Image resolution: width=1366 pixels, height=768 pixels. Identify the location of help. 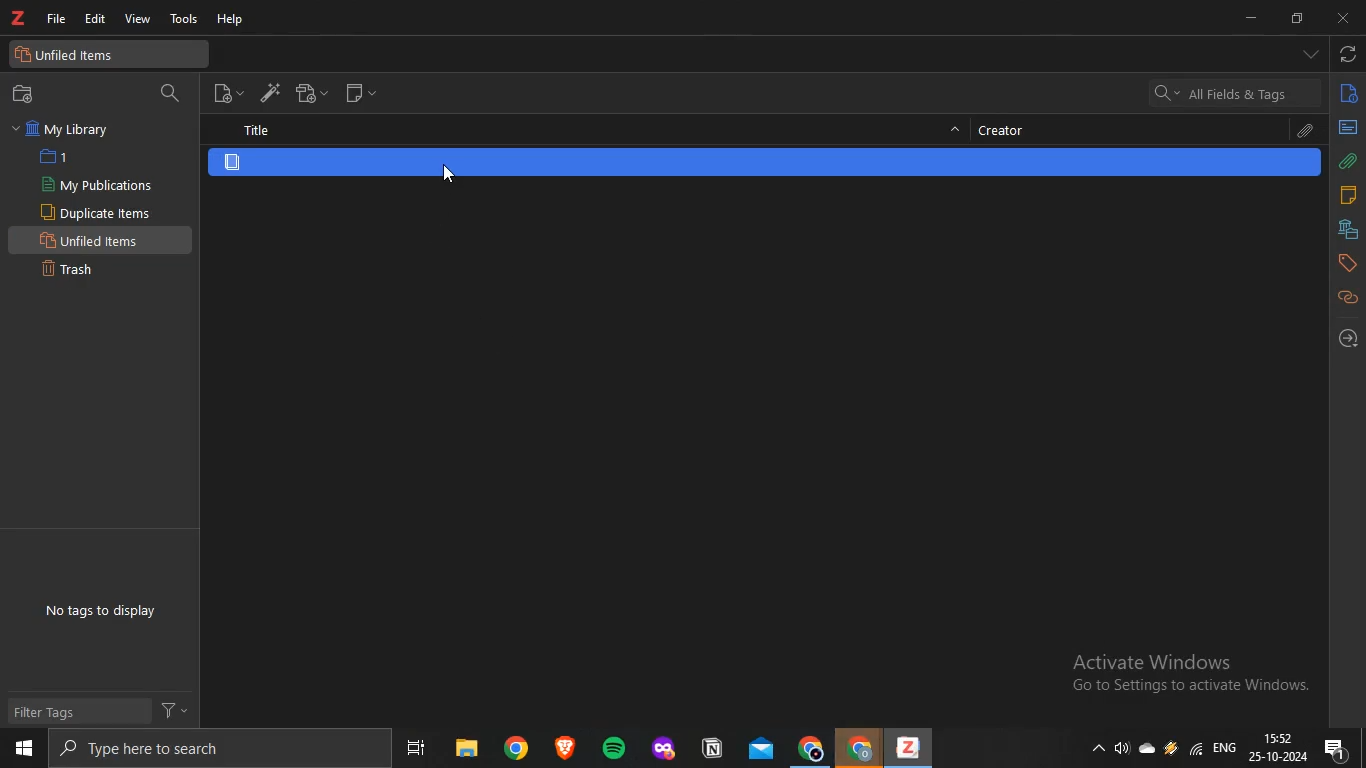
(233, 20).